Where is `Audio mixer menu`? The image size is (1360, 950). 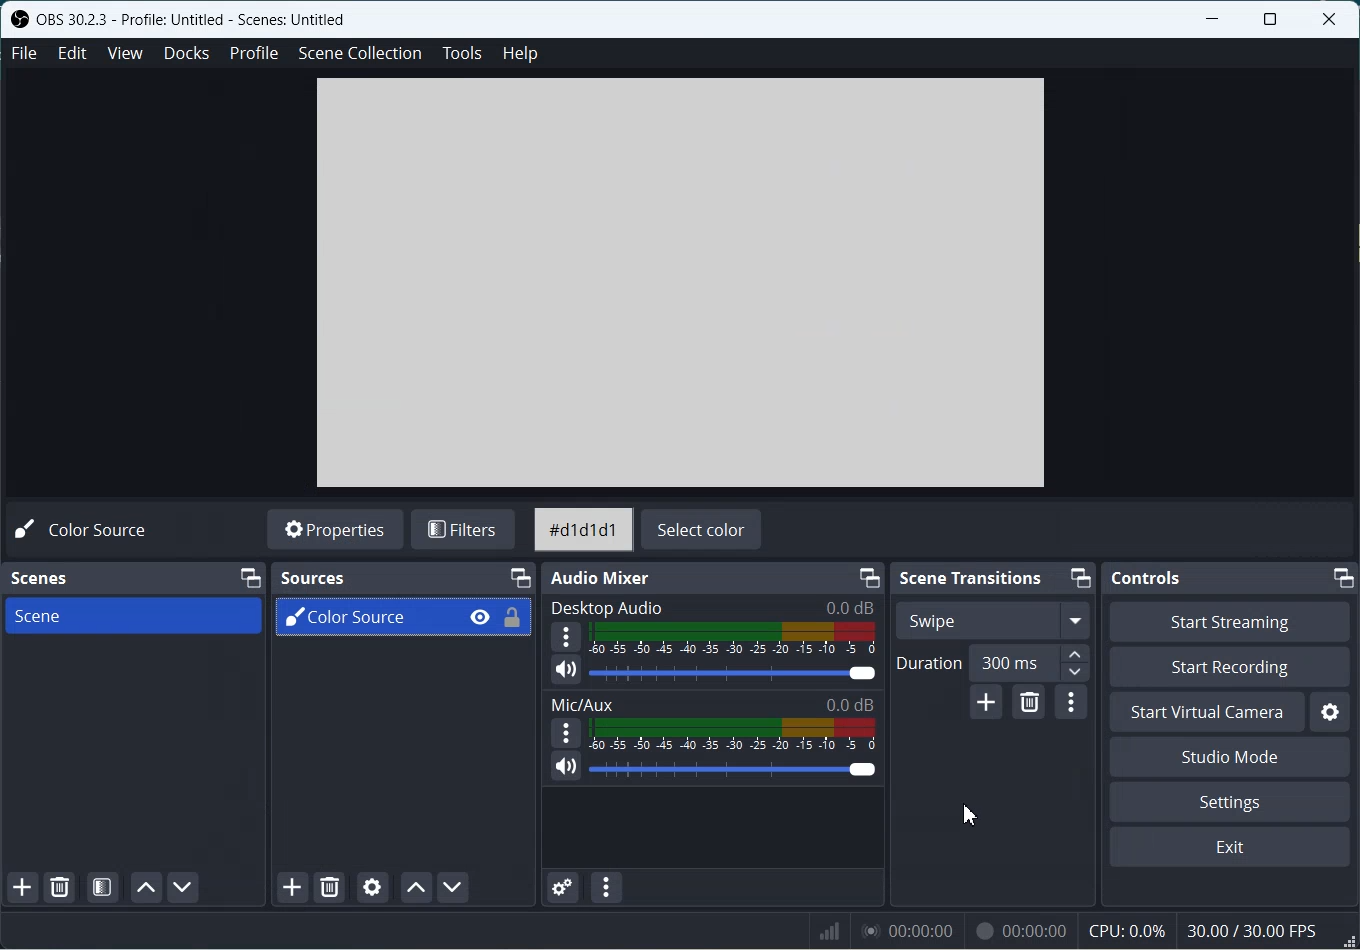
Audio mixer menu is located at coordinates (605, 887).